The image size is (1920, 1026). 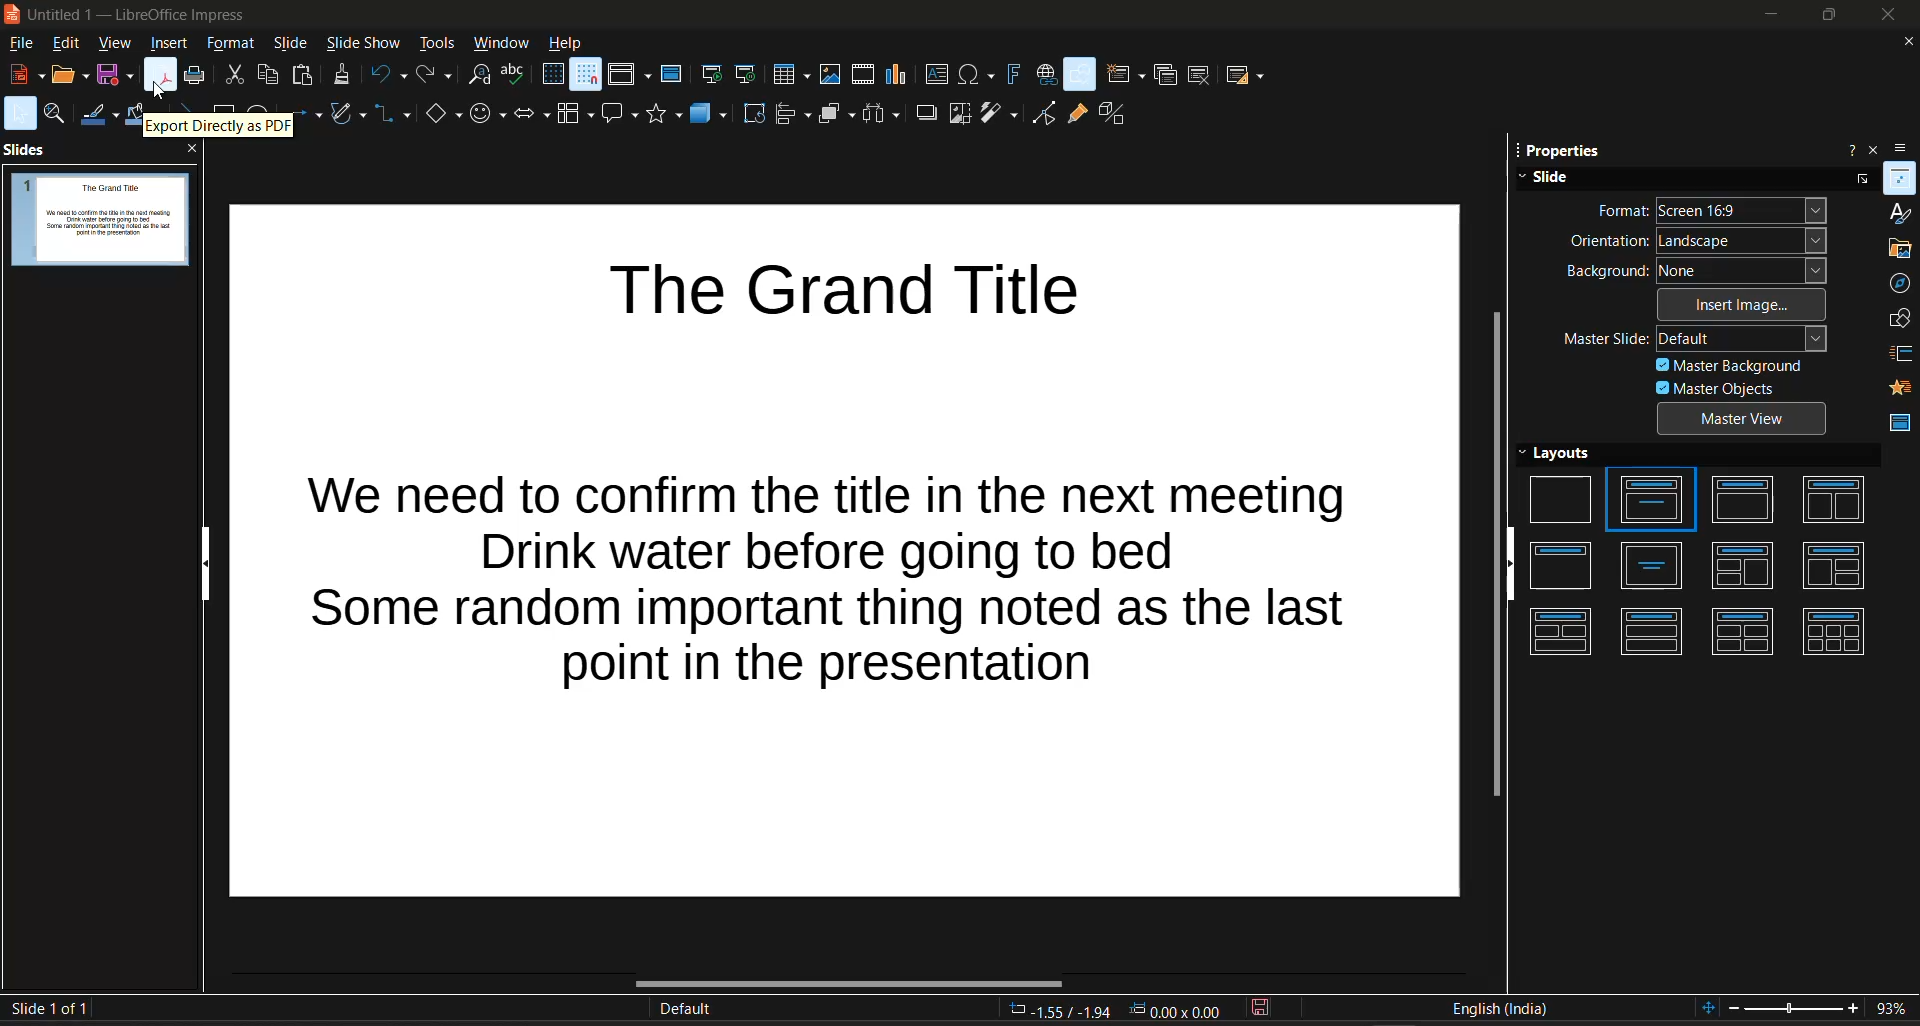 What do you see at coordinates (528, 113) in the screenshot?
I see `block arrows` at bounding box center [528, 113].